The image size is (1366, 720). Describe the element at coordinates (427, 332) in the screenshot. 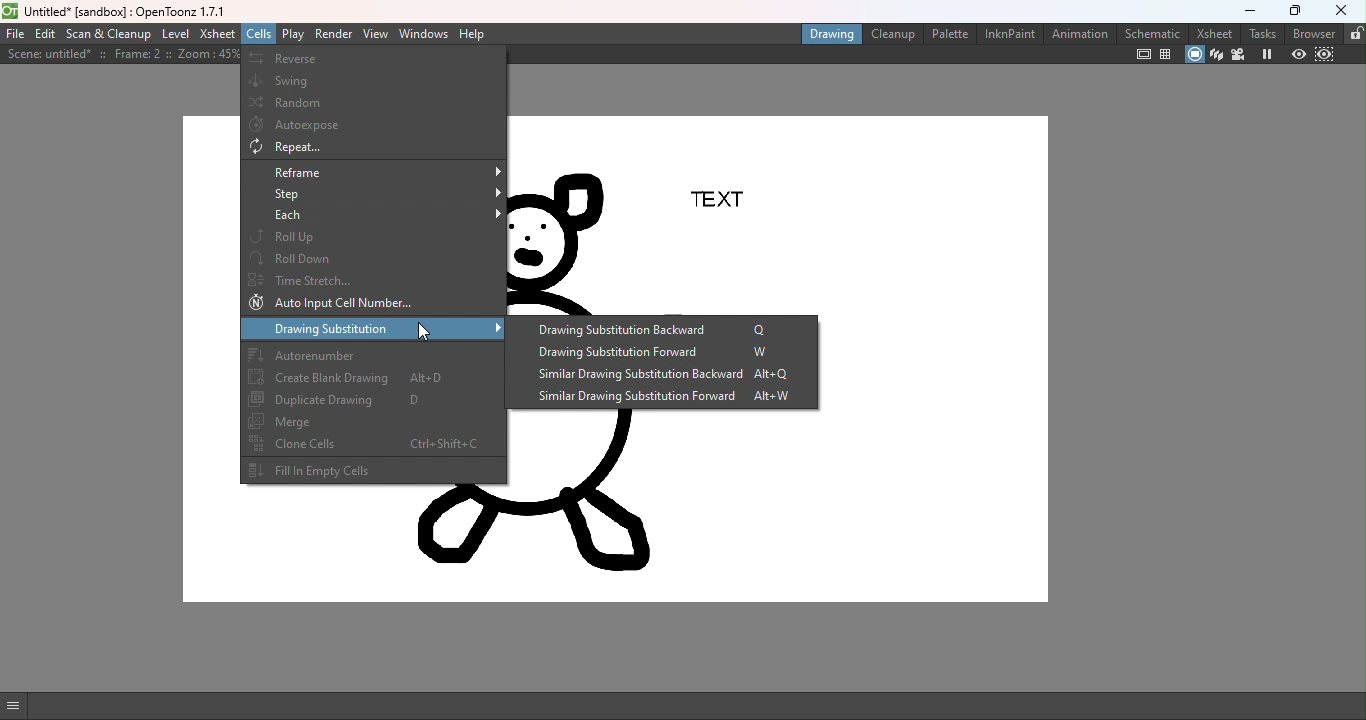

I see `cursor` at that location.